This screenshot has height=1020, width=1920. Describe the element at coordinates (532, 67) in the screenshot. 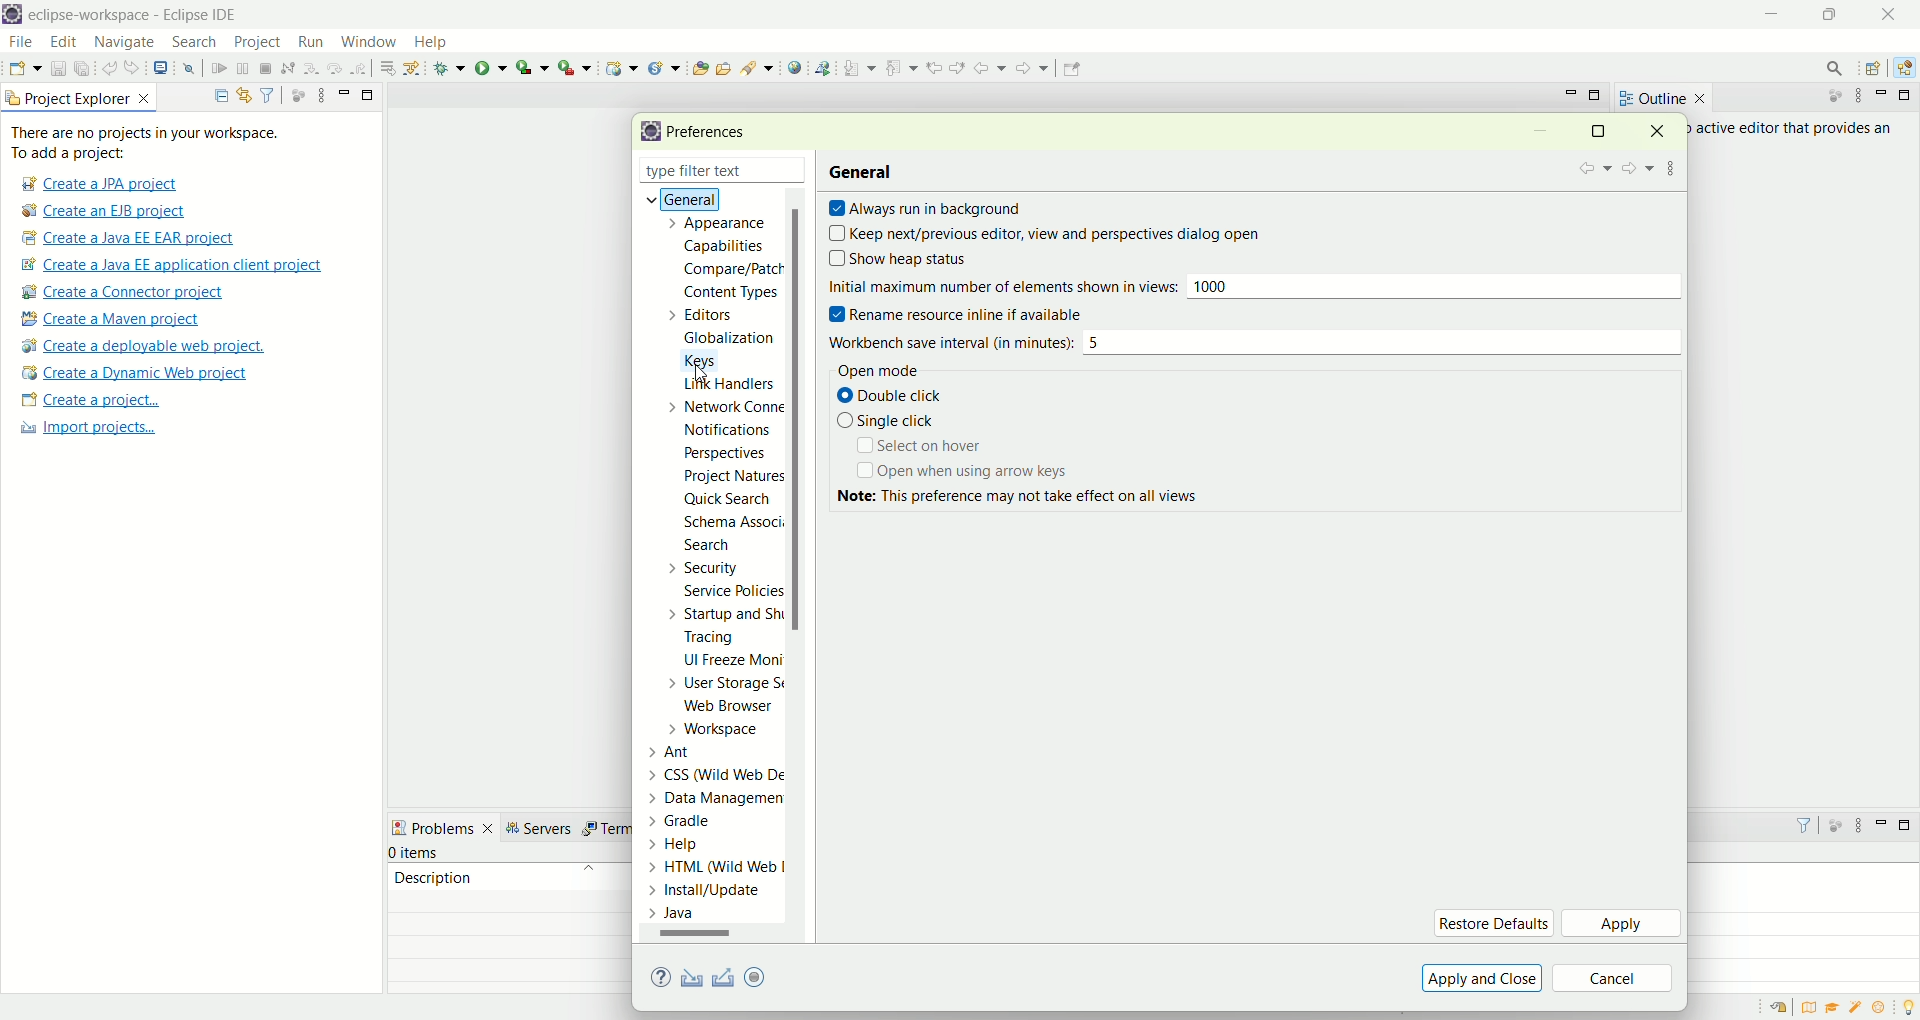

I see `coverage` at that location.